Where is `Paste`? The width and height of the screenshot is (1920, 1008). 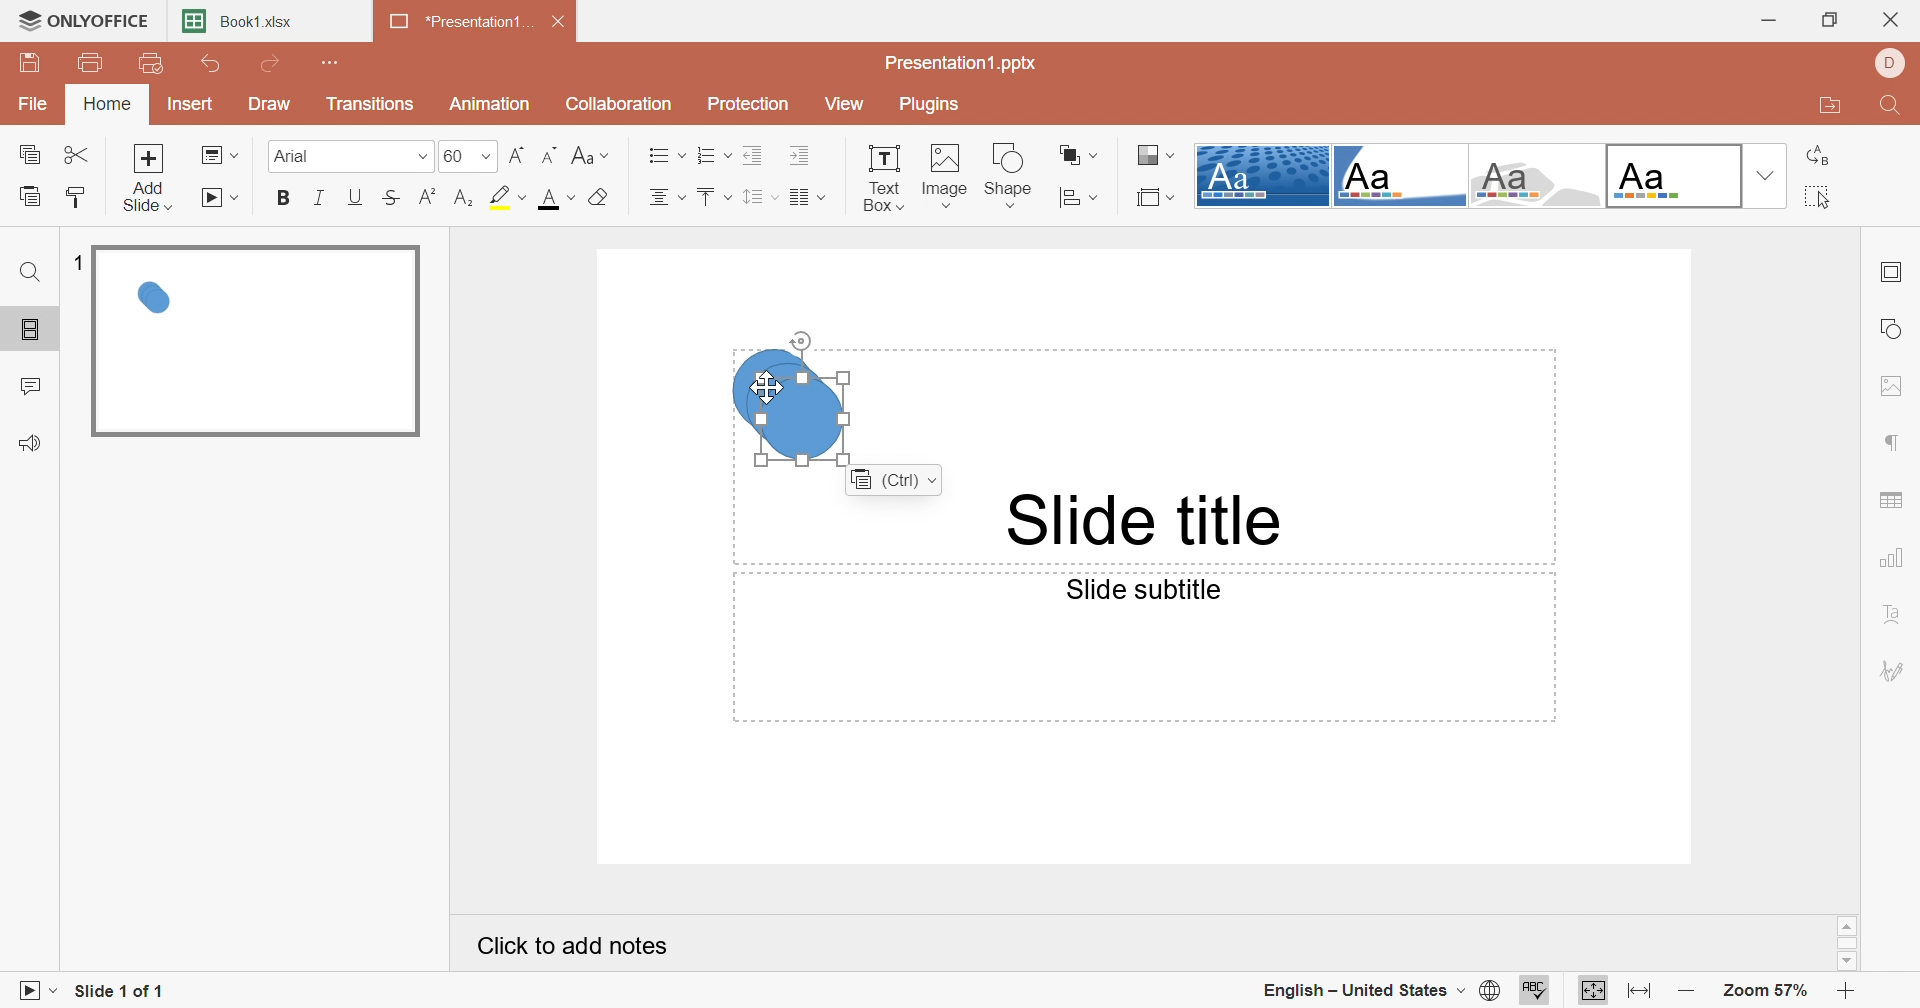 Paste is located at coordinates (30, 195).